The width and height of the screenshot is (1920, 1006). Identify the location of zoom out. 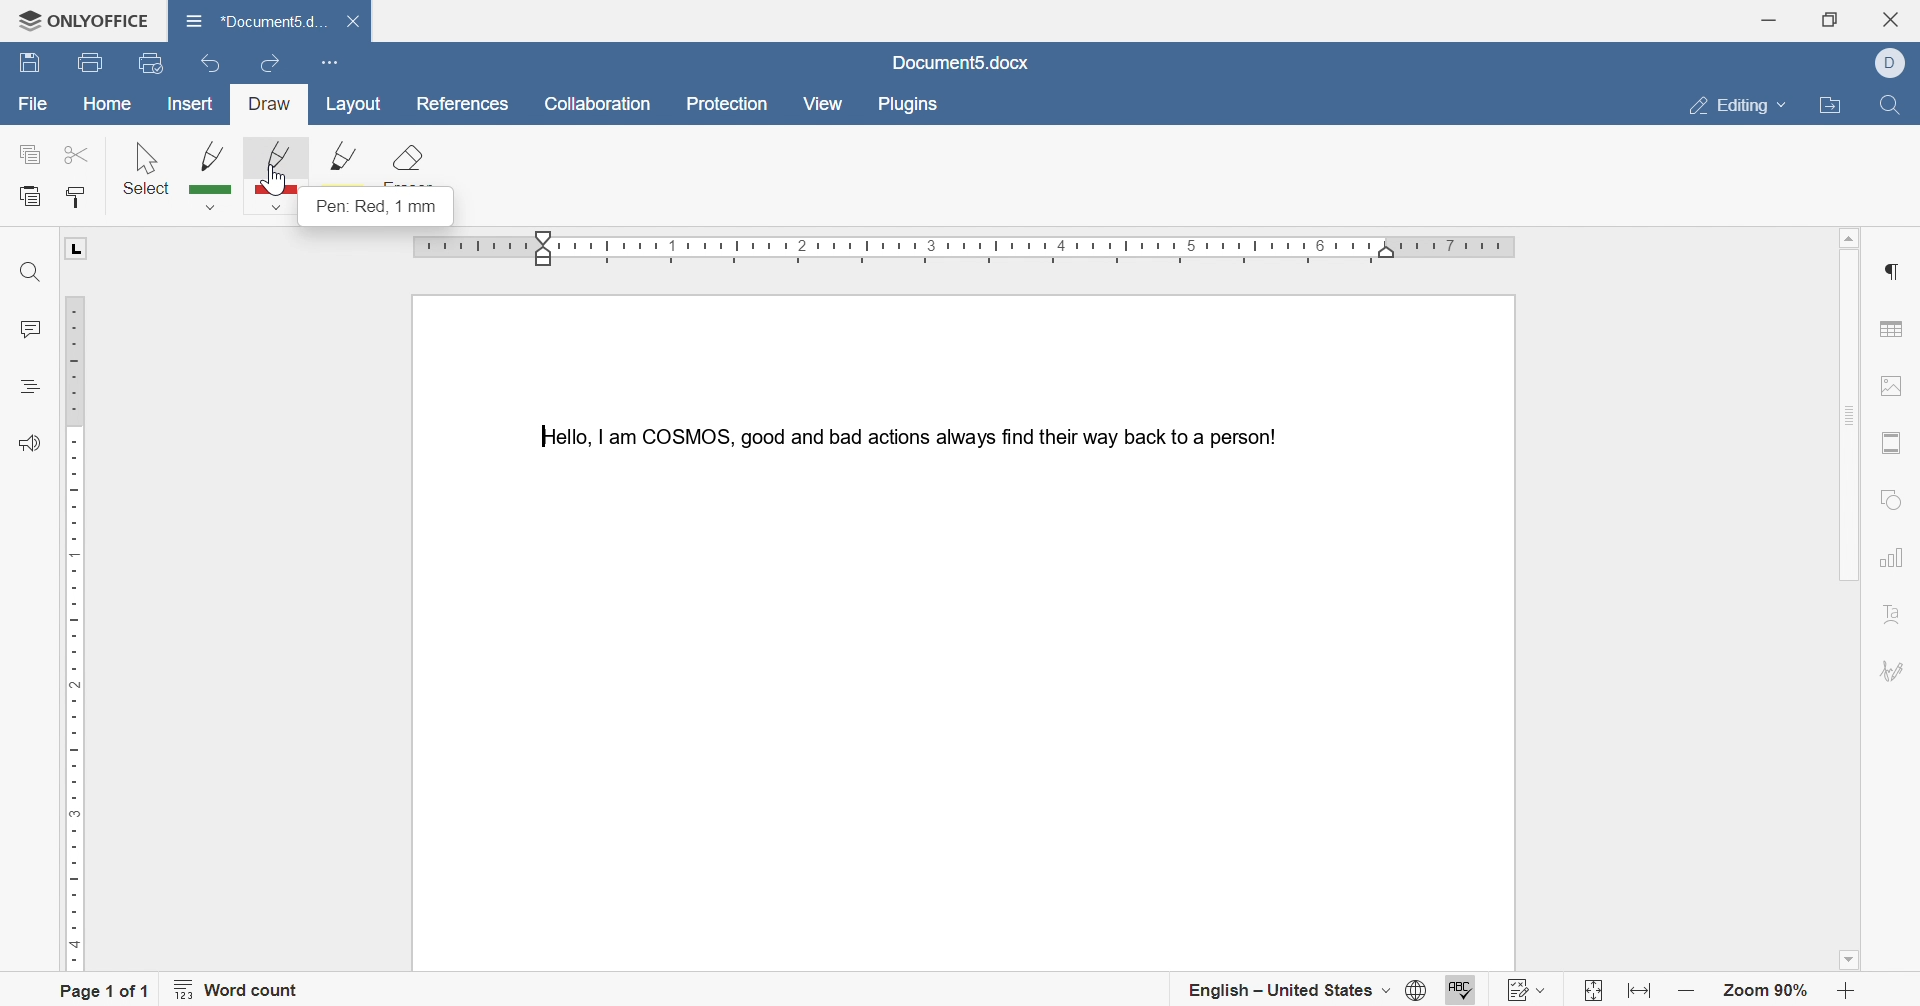
(1687, 992).